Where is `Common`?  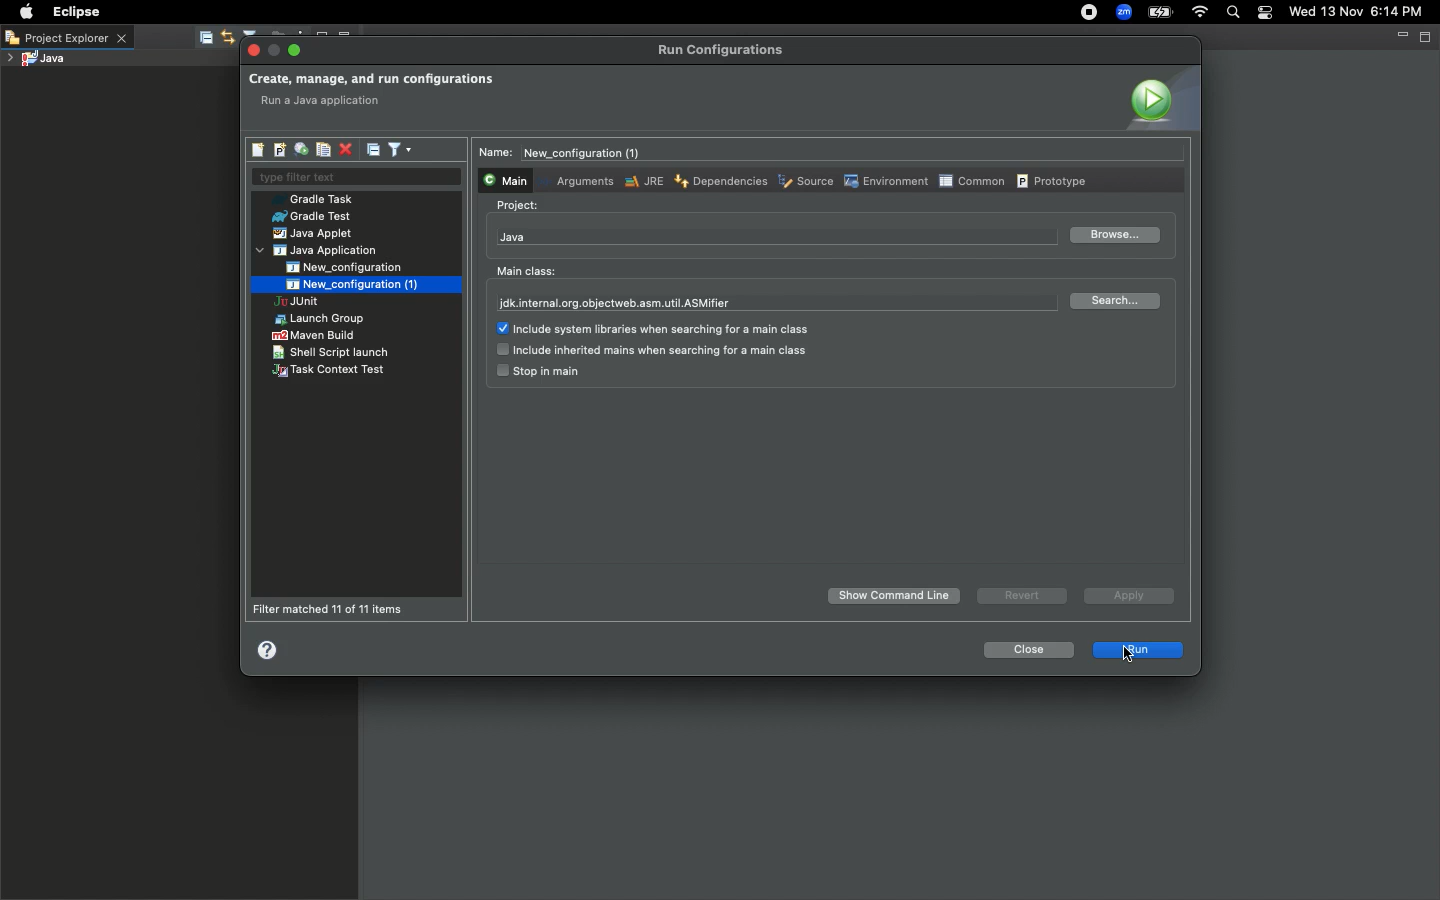
Common is located at coordinates (971, 180).